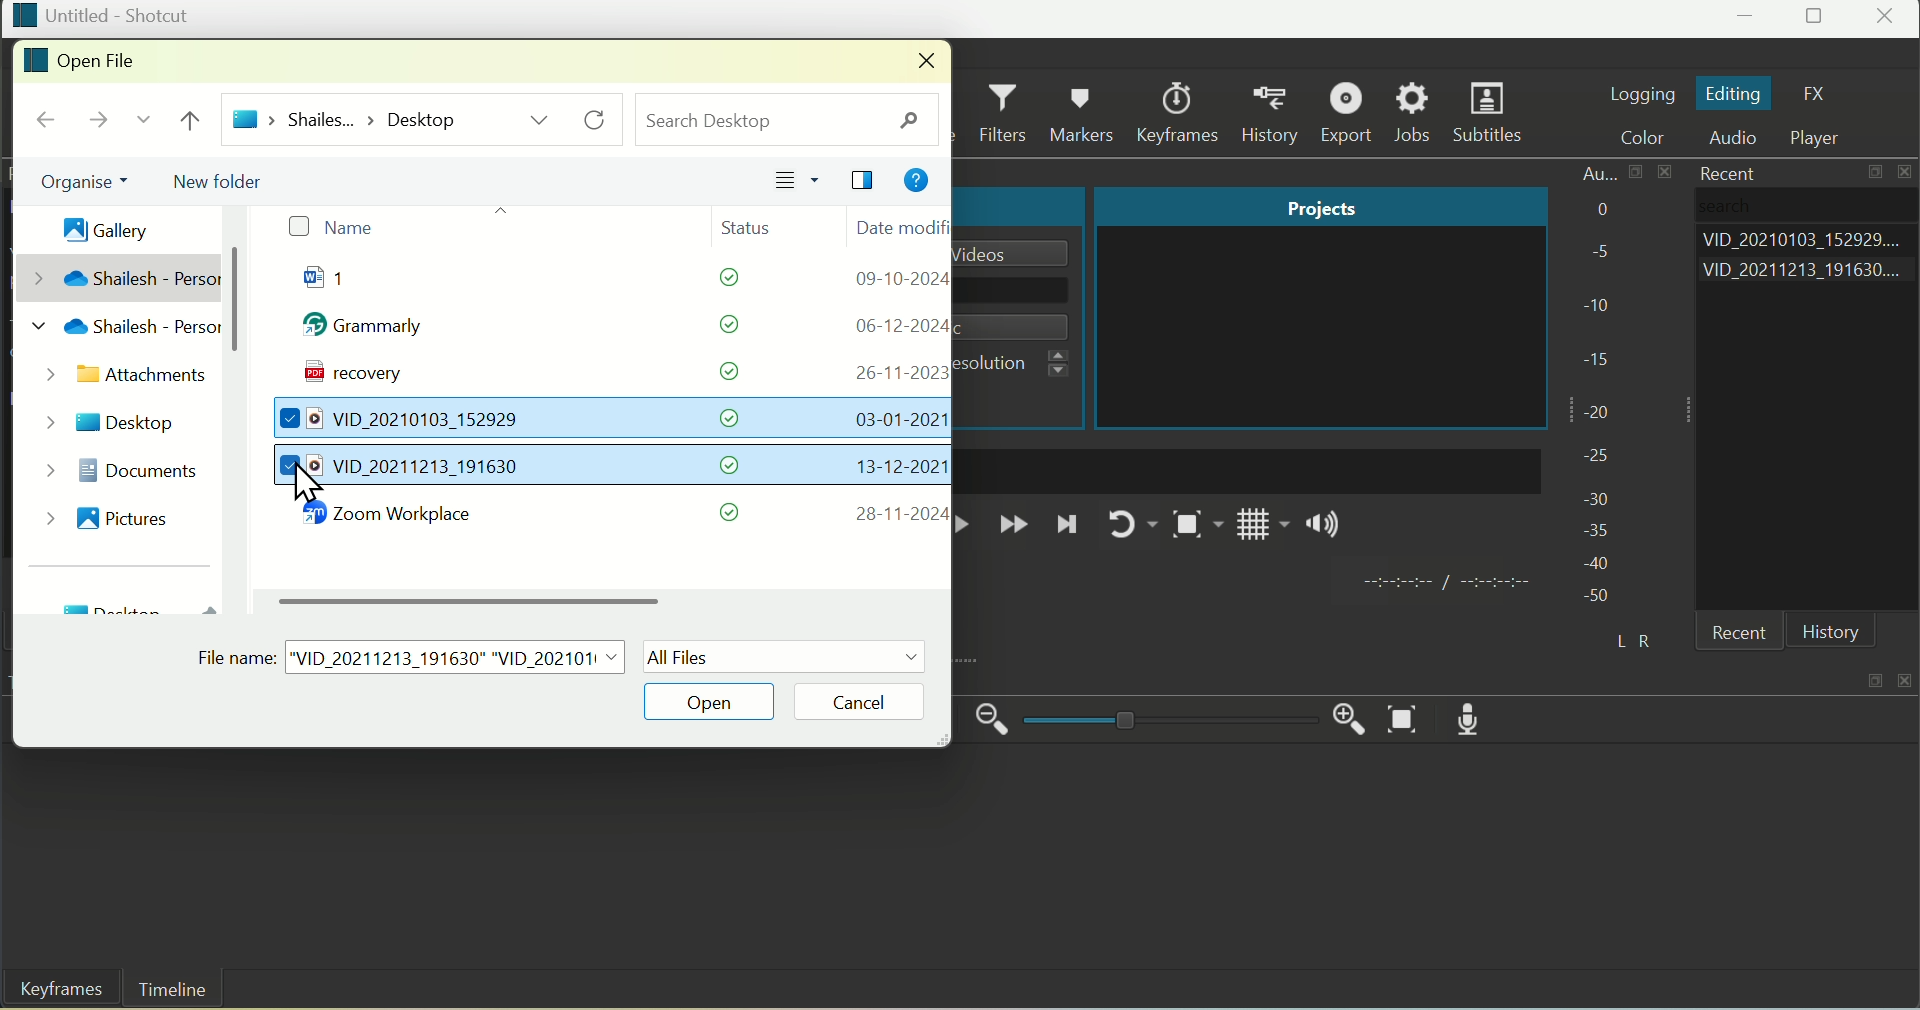 The height and width of the screenshot is (1010, 1920). What do you see at coordinates (94, 123) in the screenshot?
I see `next` at bounding box center [94, 123].